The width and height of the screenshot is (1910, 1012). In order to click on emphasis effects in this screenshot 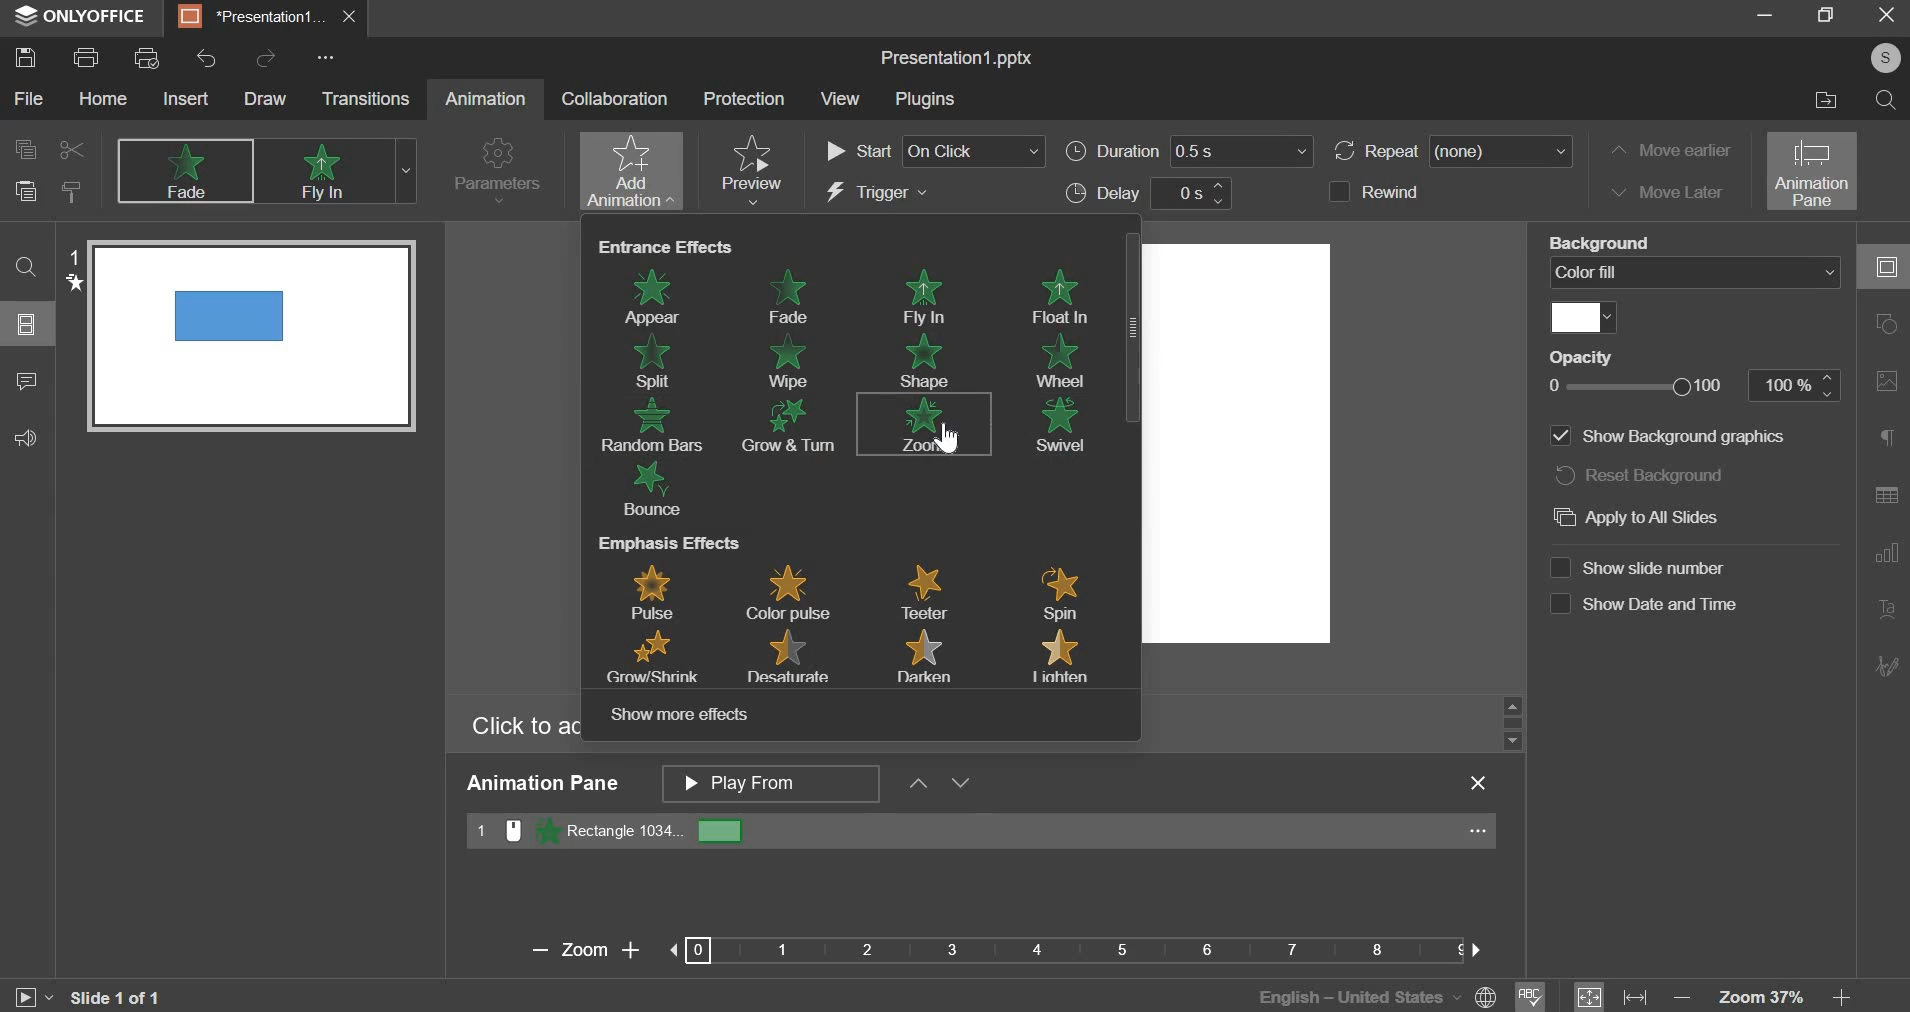, I will do `click(668, 544)`.